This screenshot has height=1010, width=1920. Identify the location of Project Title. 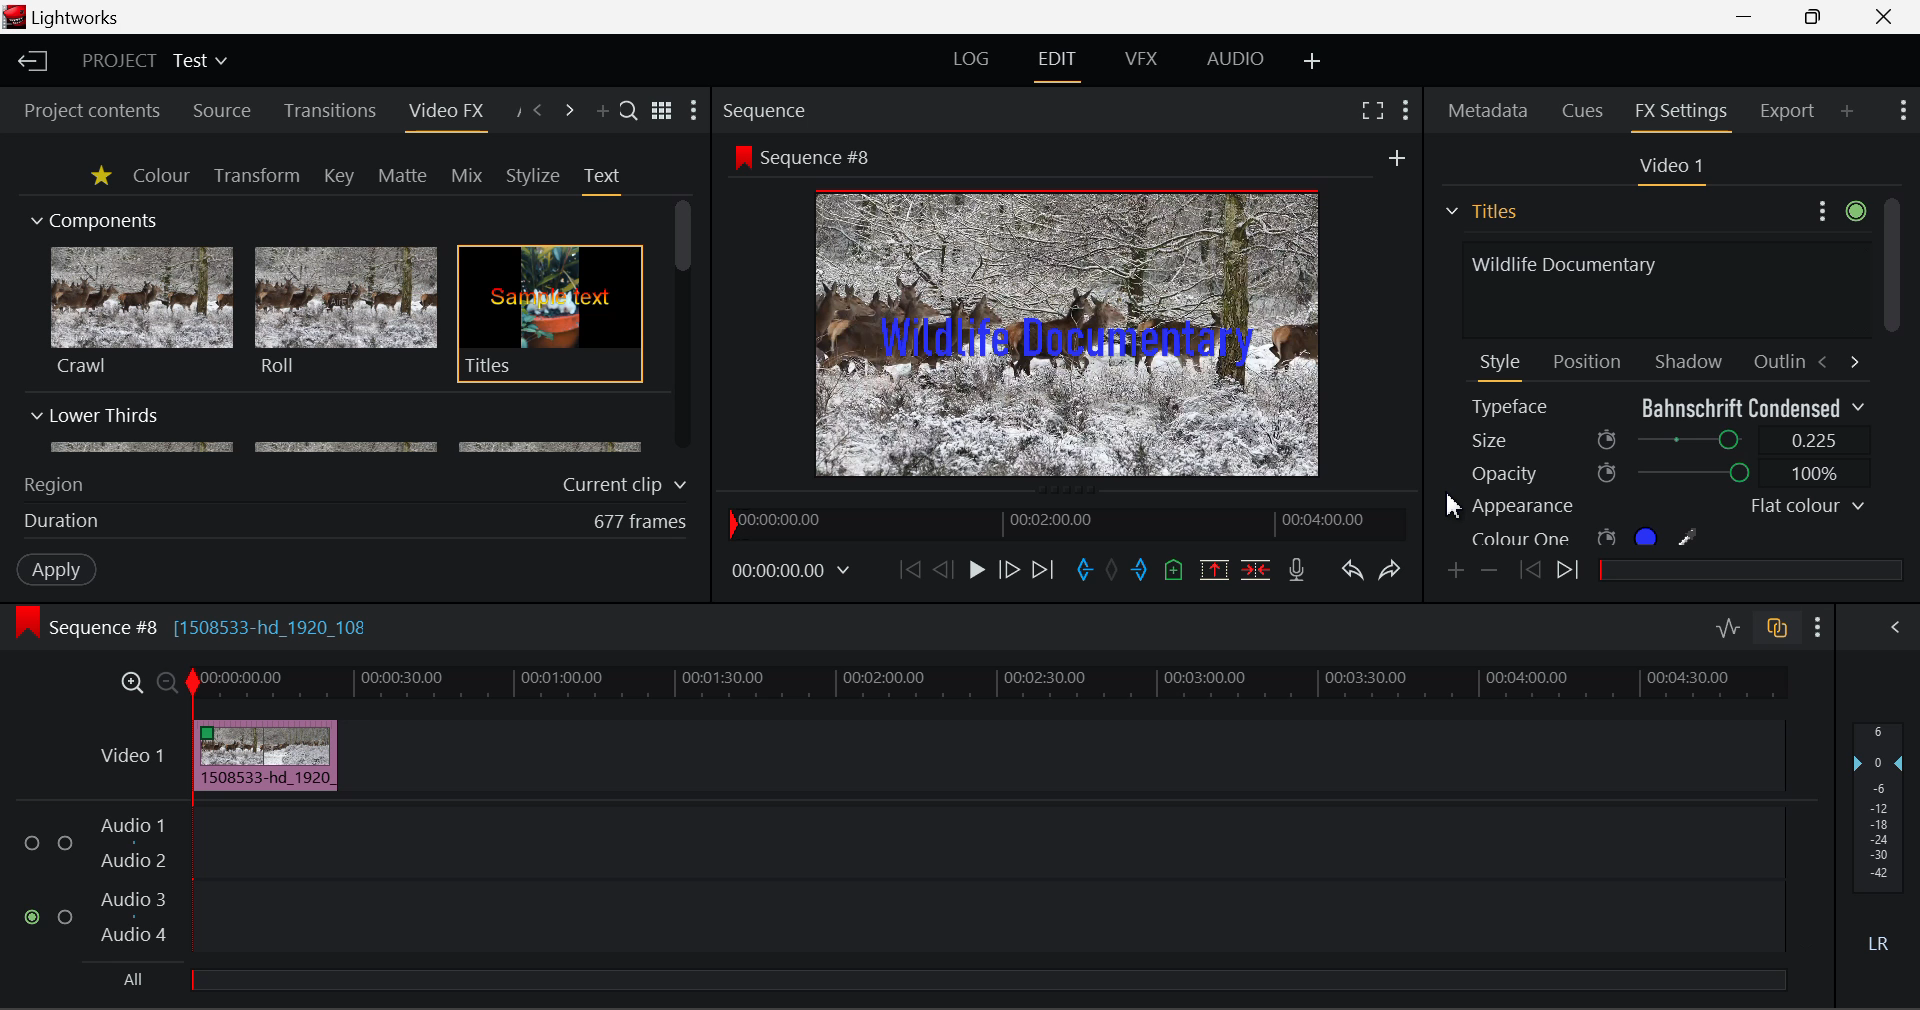
(156, 59).